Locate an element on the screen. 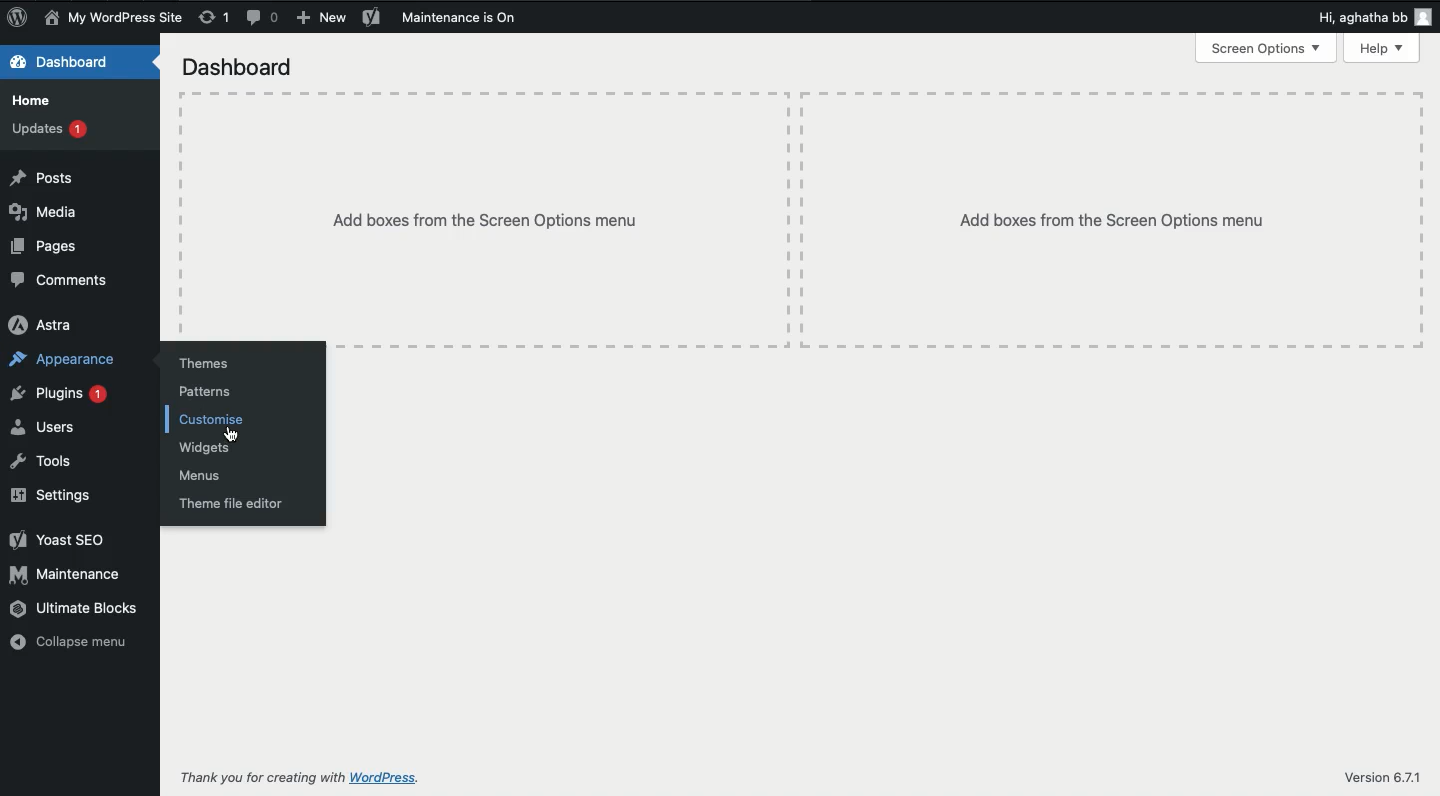 The width and height of the screenshot is (1440, 796). Updates is located at coordinates (44, 128).